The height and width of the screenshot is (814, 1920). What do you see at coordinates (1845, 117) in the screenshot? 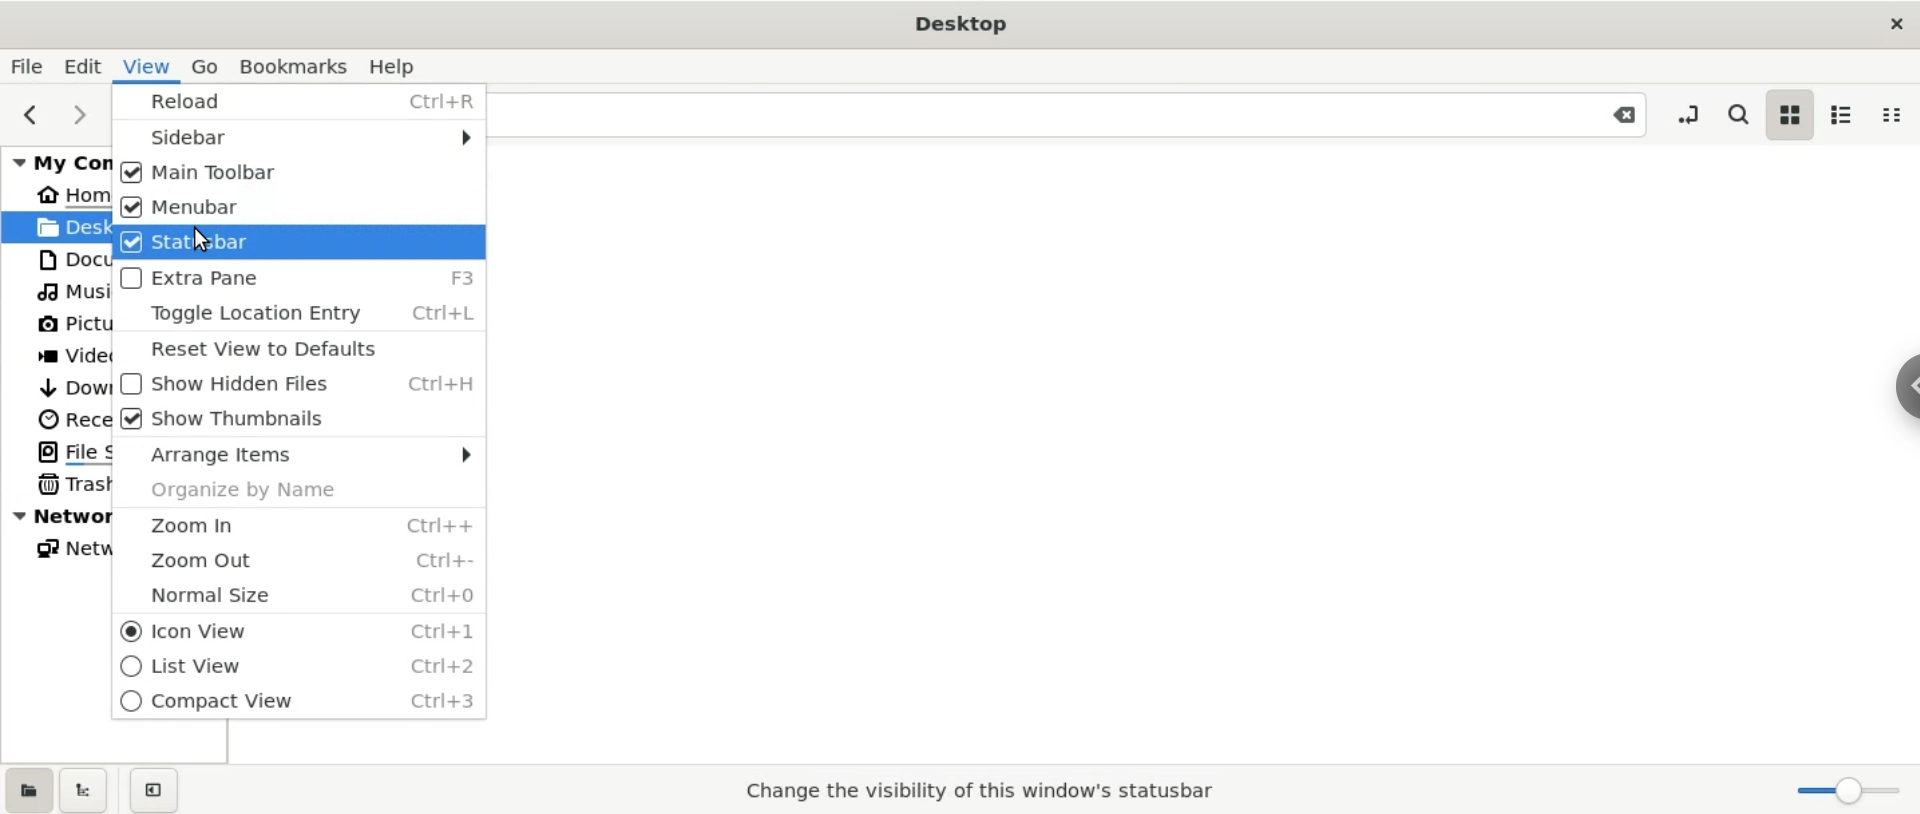
I see `list view` at bounding box center [1845, 117].